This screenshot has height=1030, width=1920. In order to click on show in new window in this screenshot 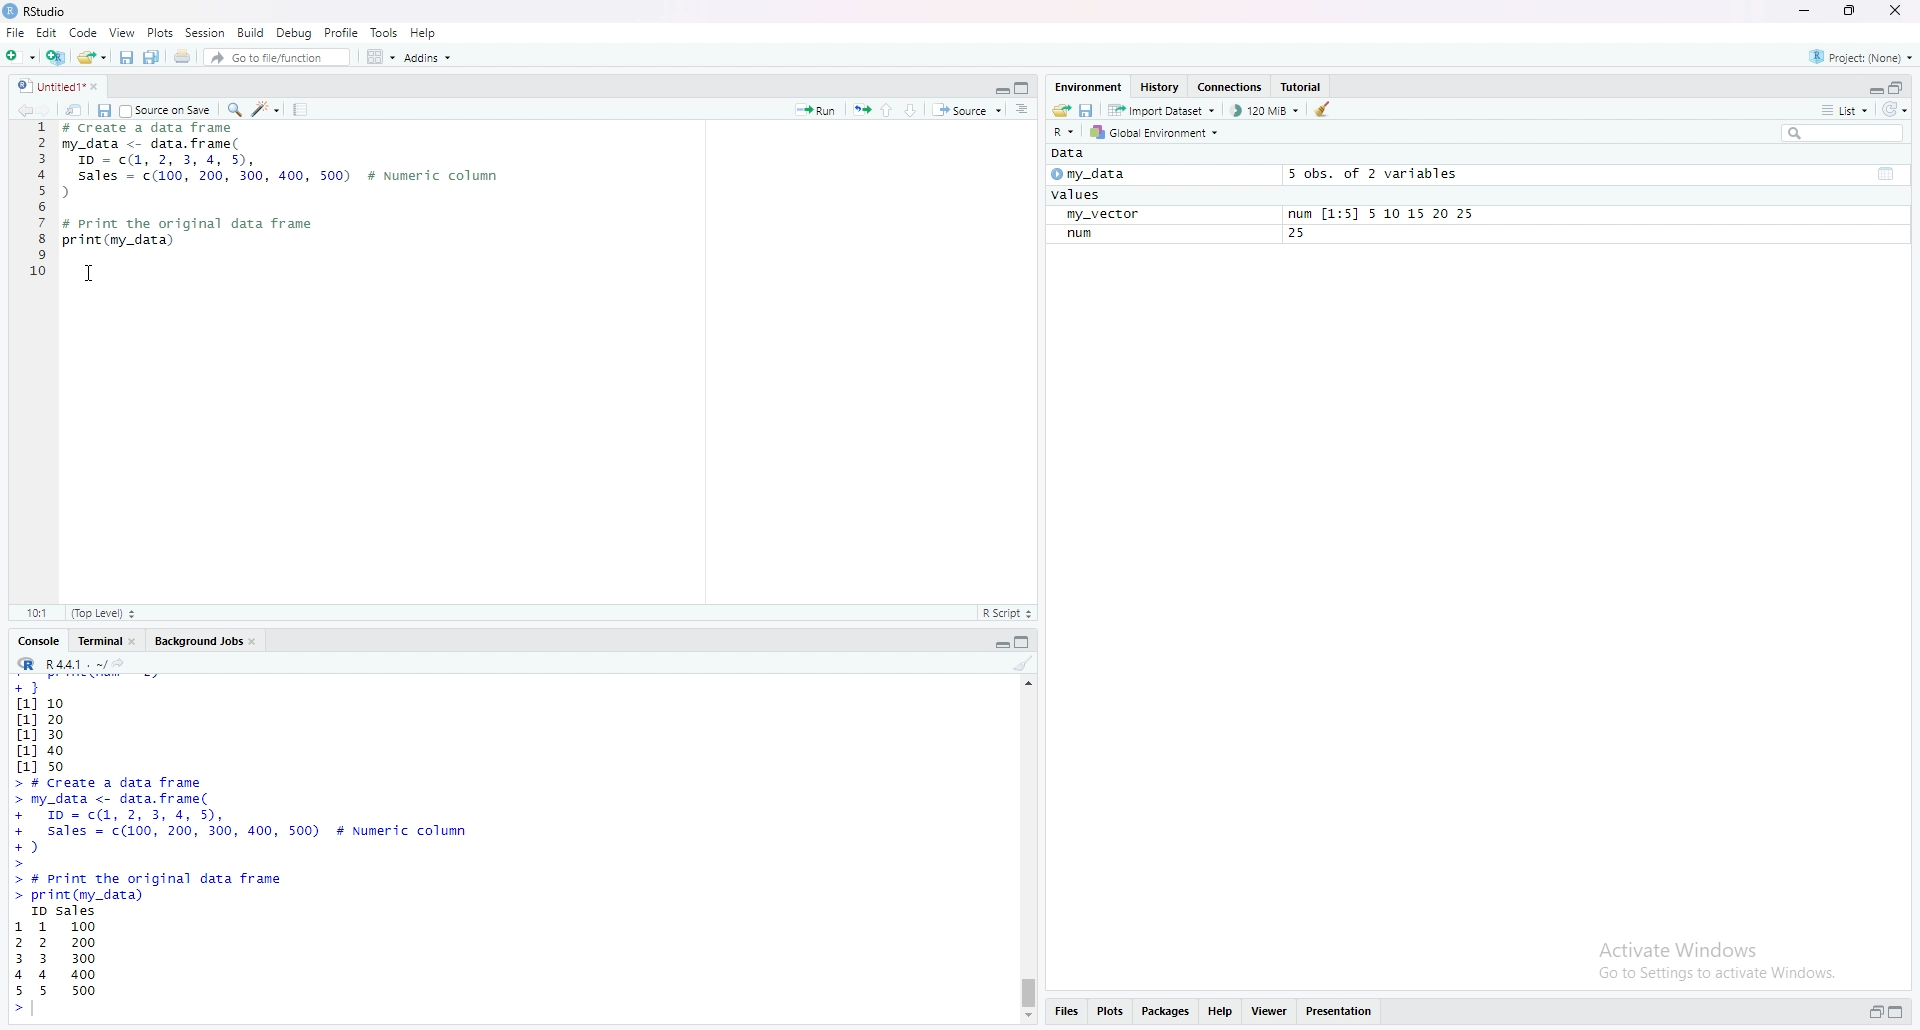, I will do `click(78, 112)`.